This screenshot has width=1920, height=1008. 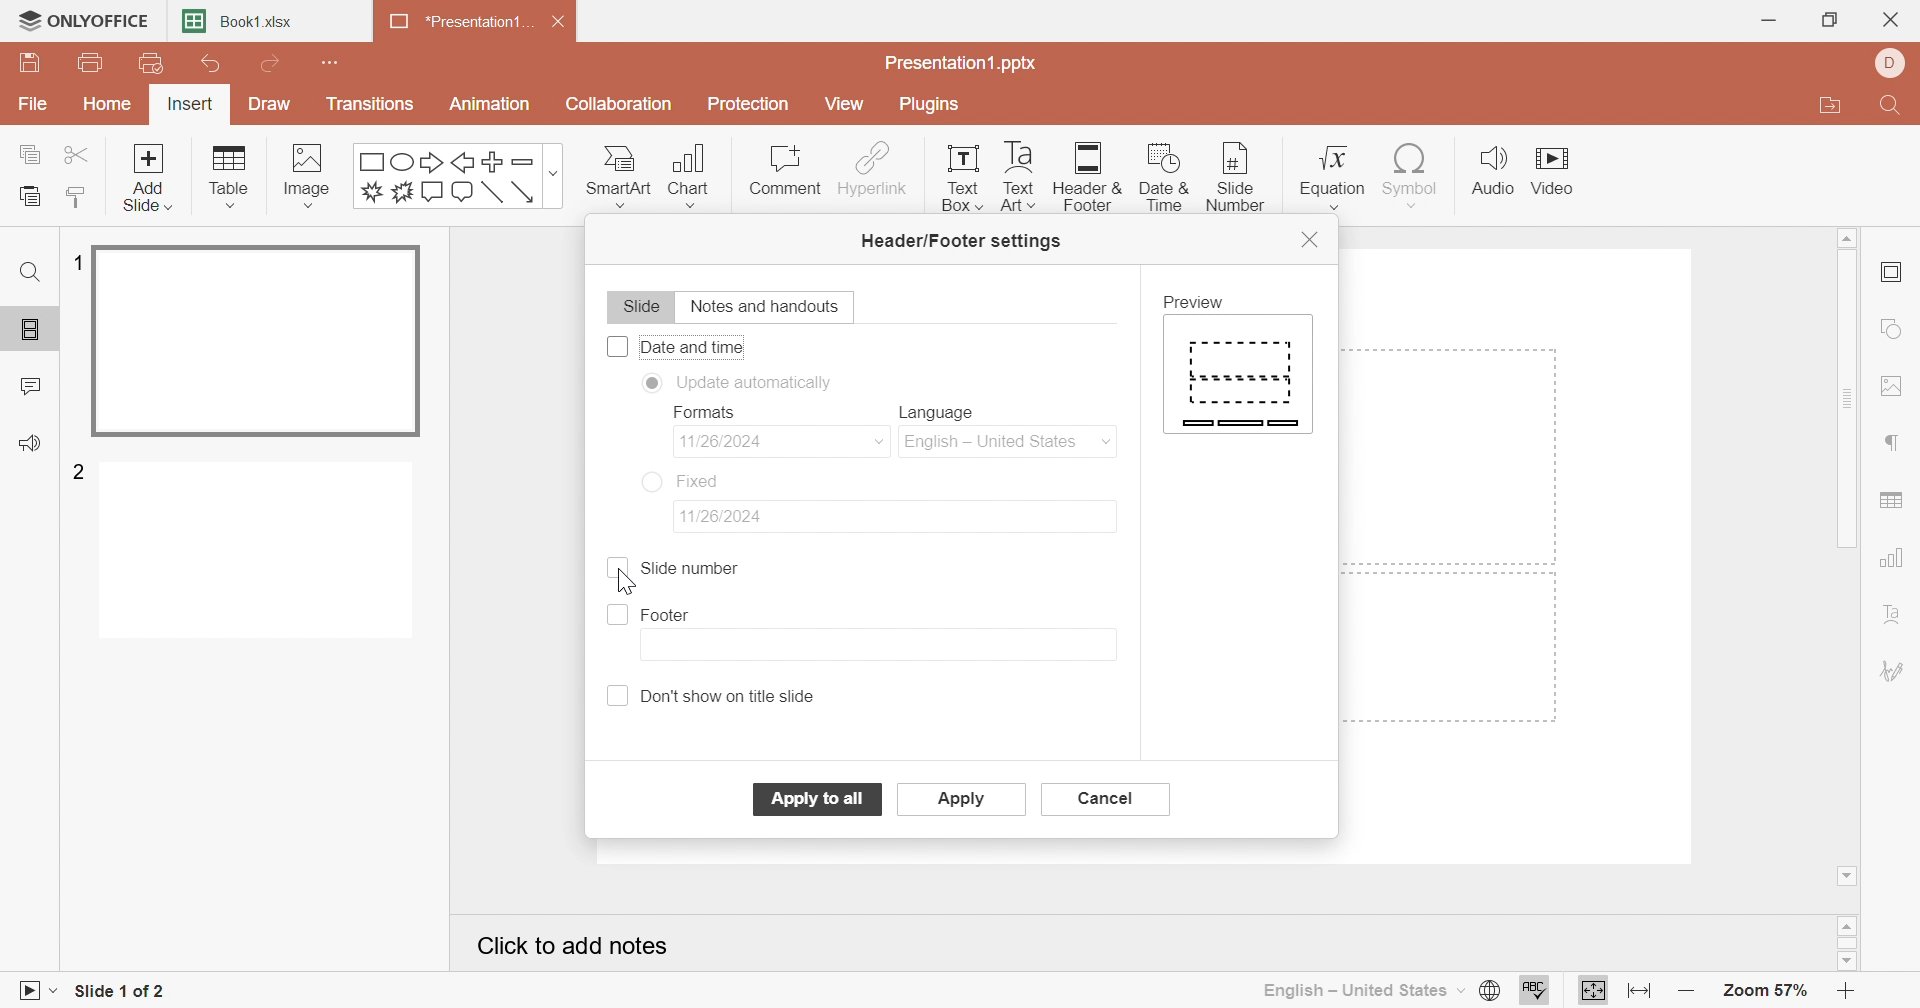 I want to click on Shapes, so click(x=460, y=176).